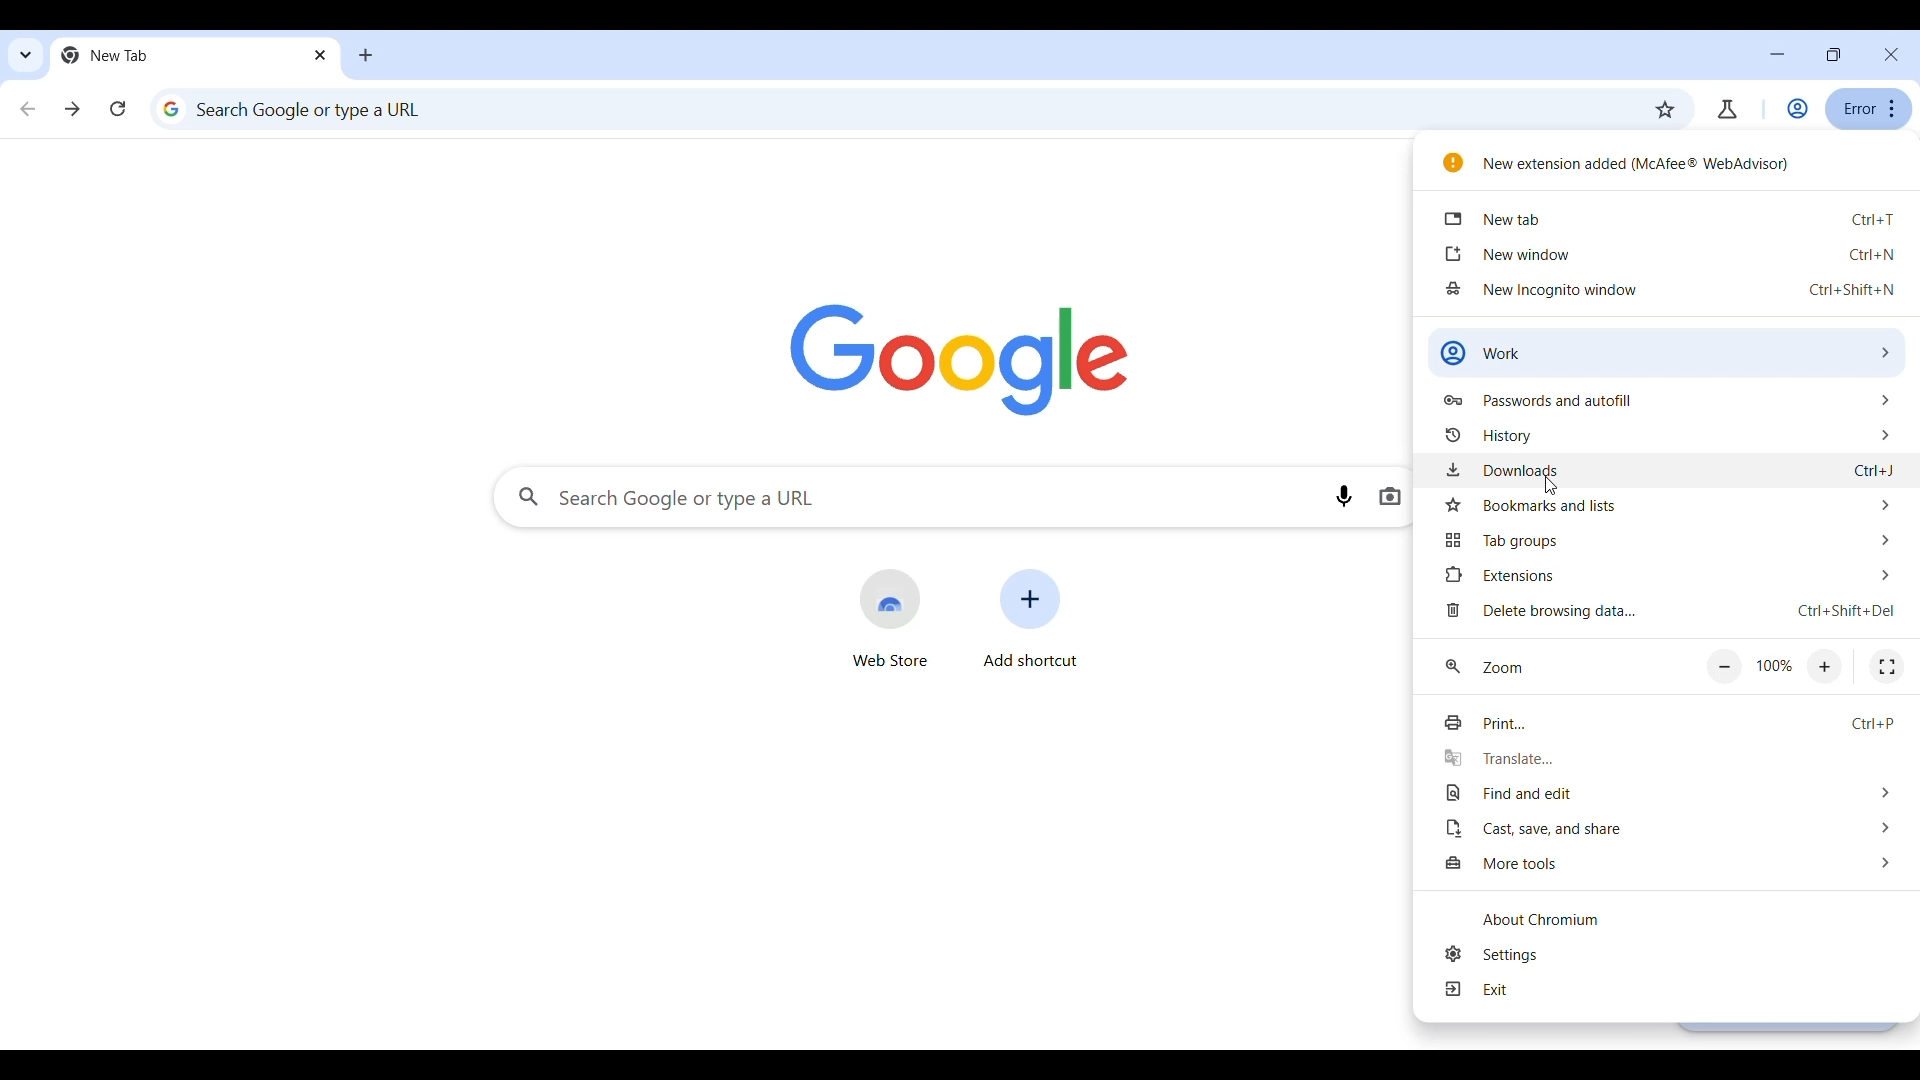 The height and width of the screenshot is (1080, 1920). I want to click on Delete browsing data, so click(1670, 611).